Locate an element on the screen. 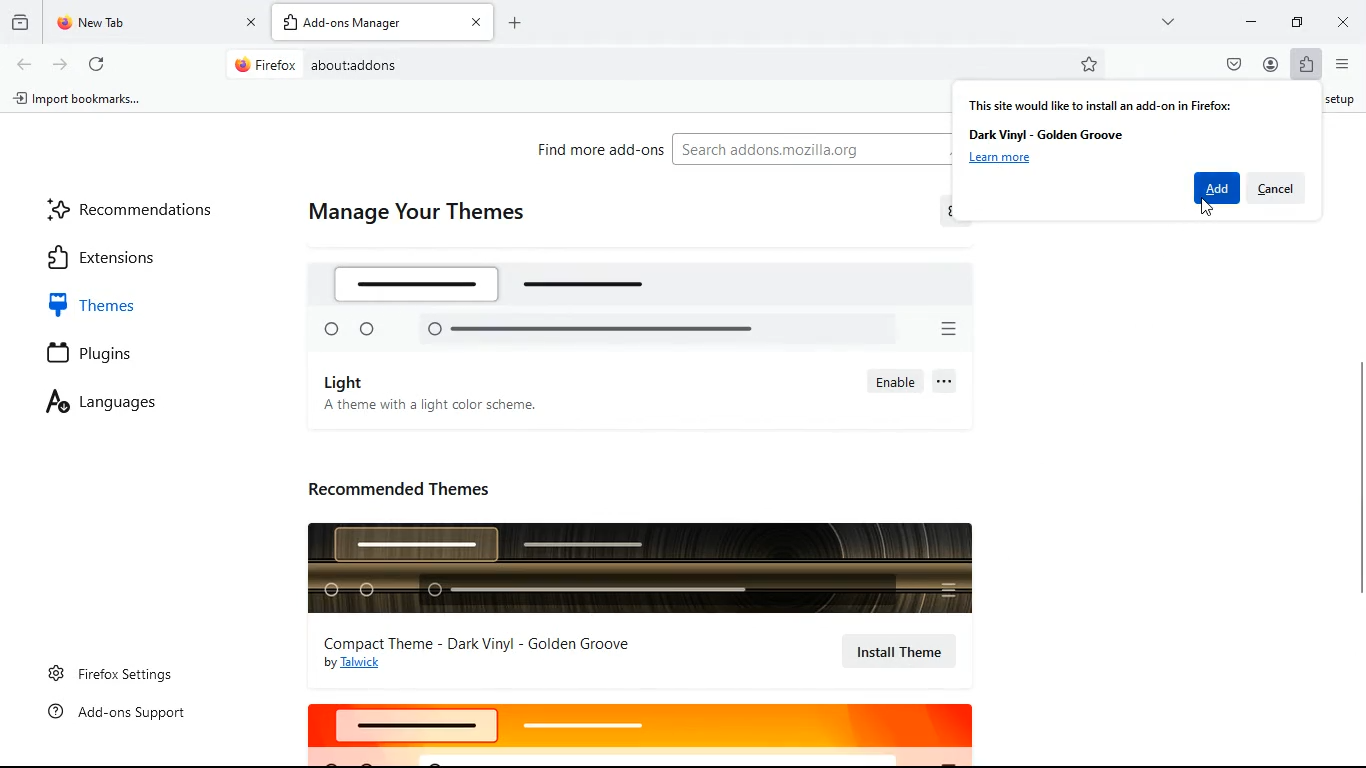  Add page is located at coordinates (514, 23).